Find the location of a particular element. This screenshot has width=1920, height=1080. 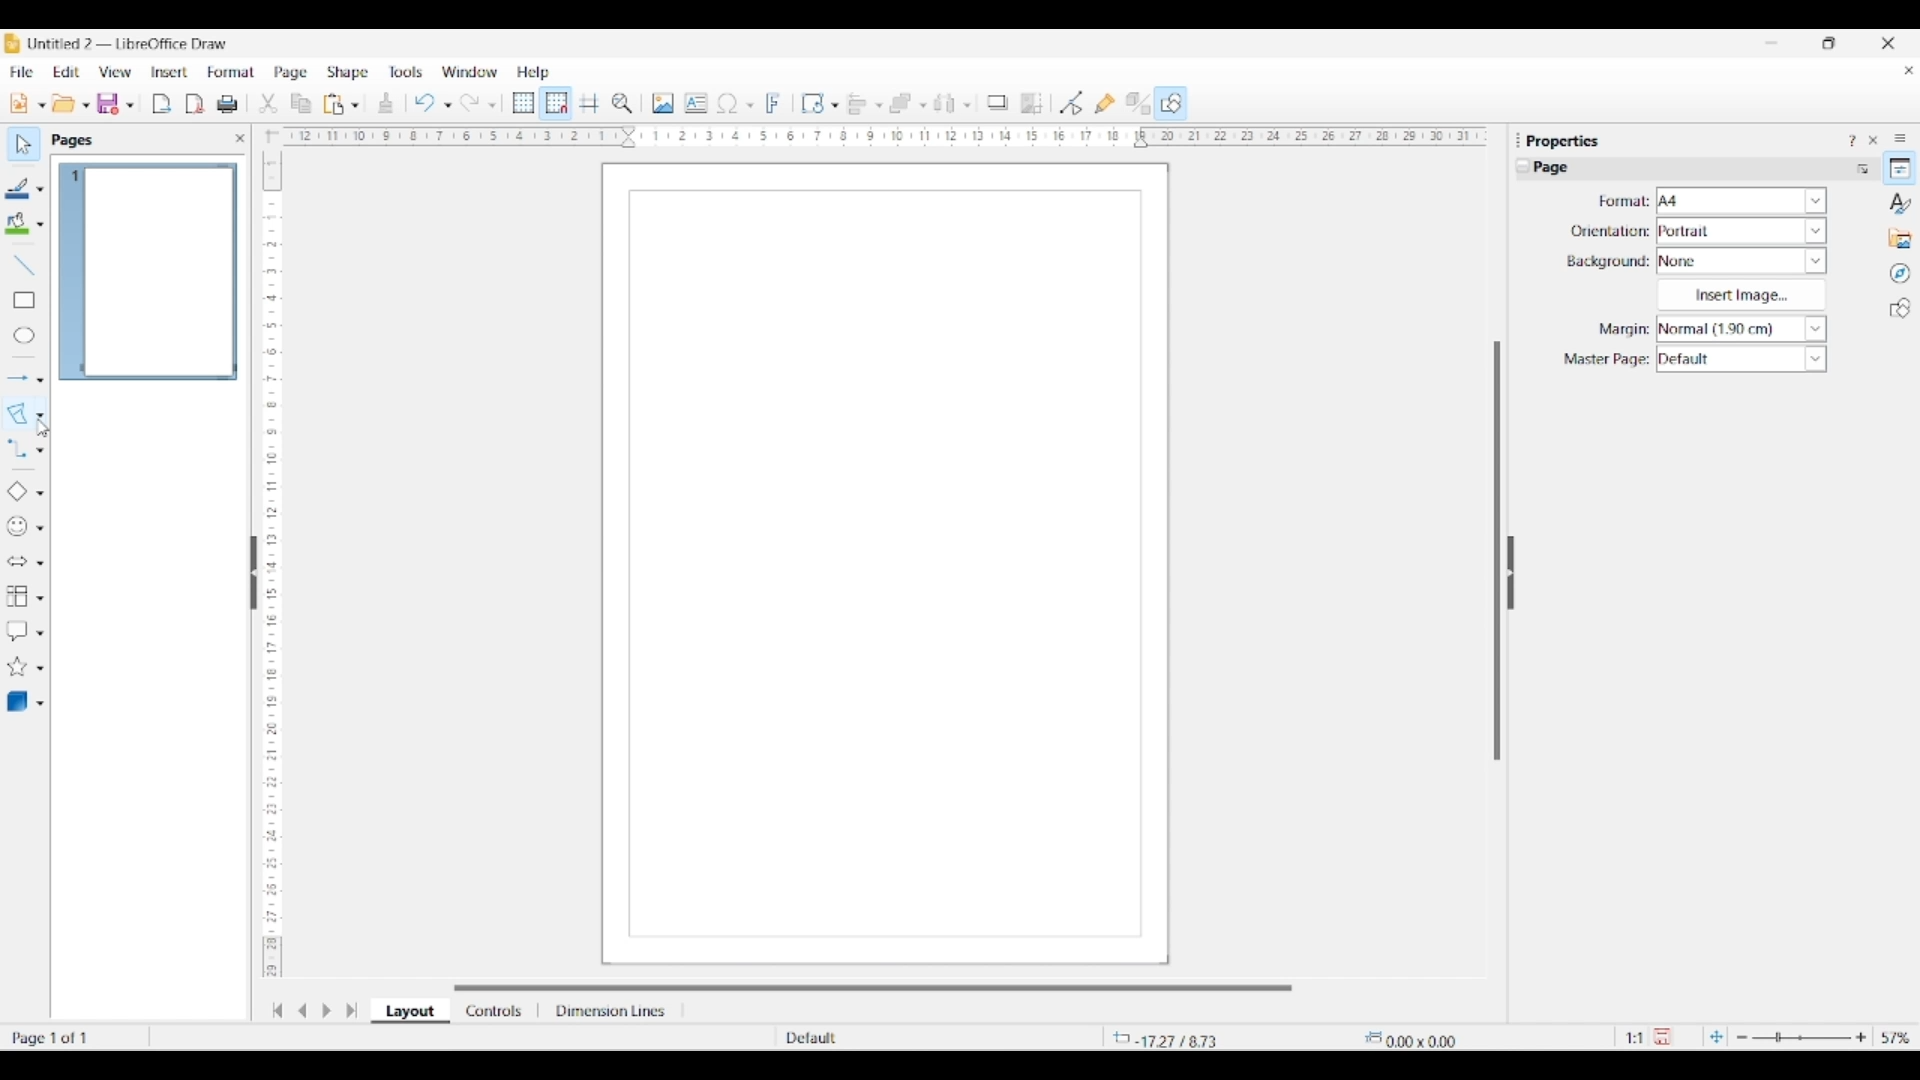

Move to previous slide is located at coordinates (302, 1010).